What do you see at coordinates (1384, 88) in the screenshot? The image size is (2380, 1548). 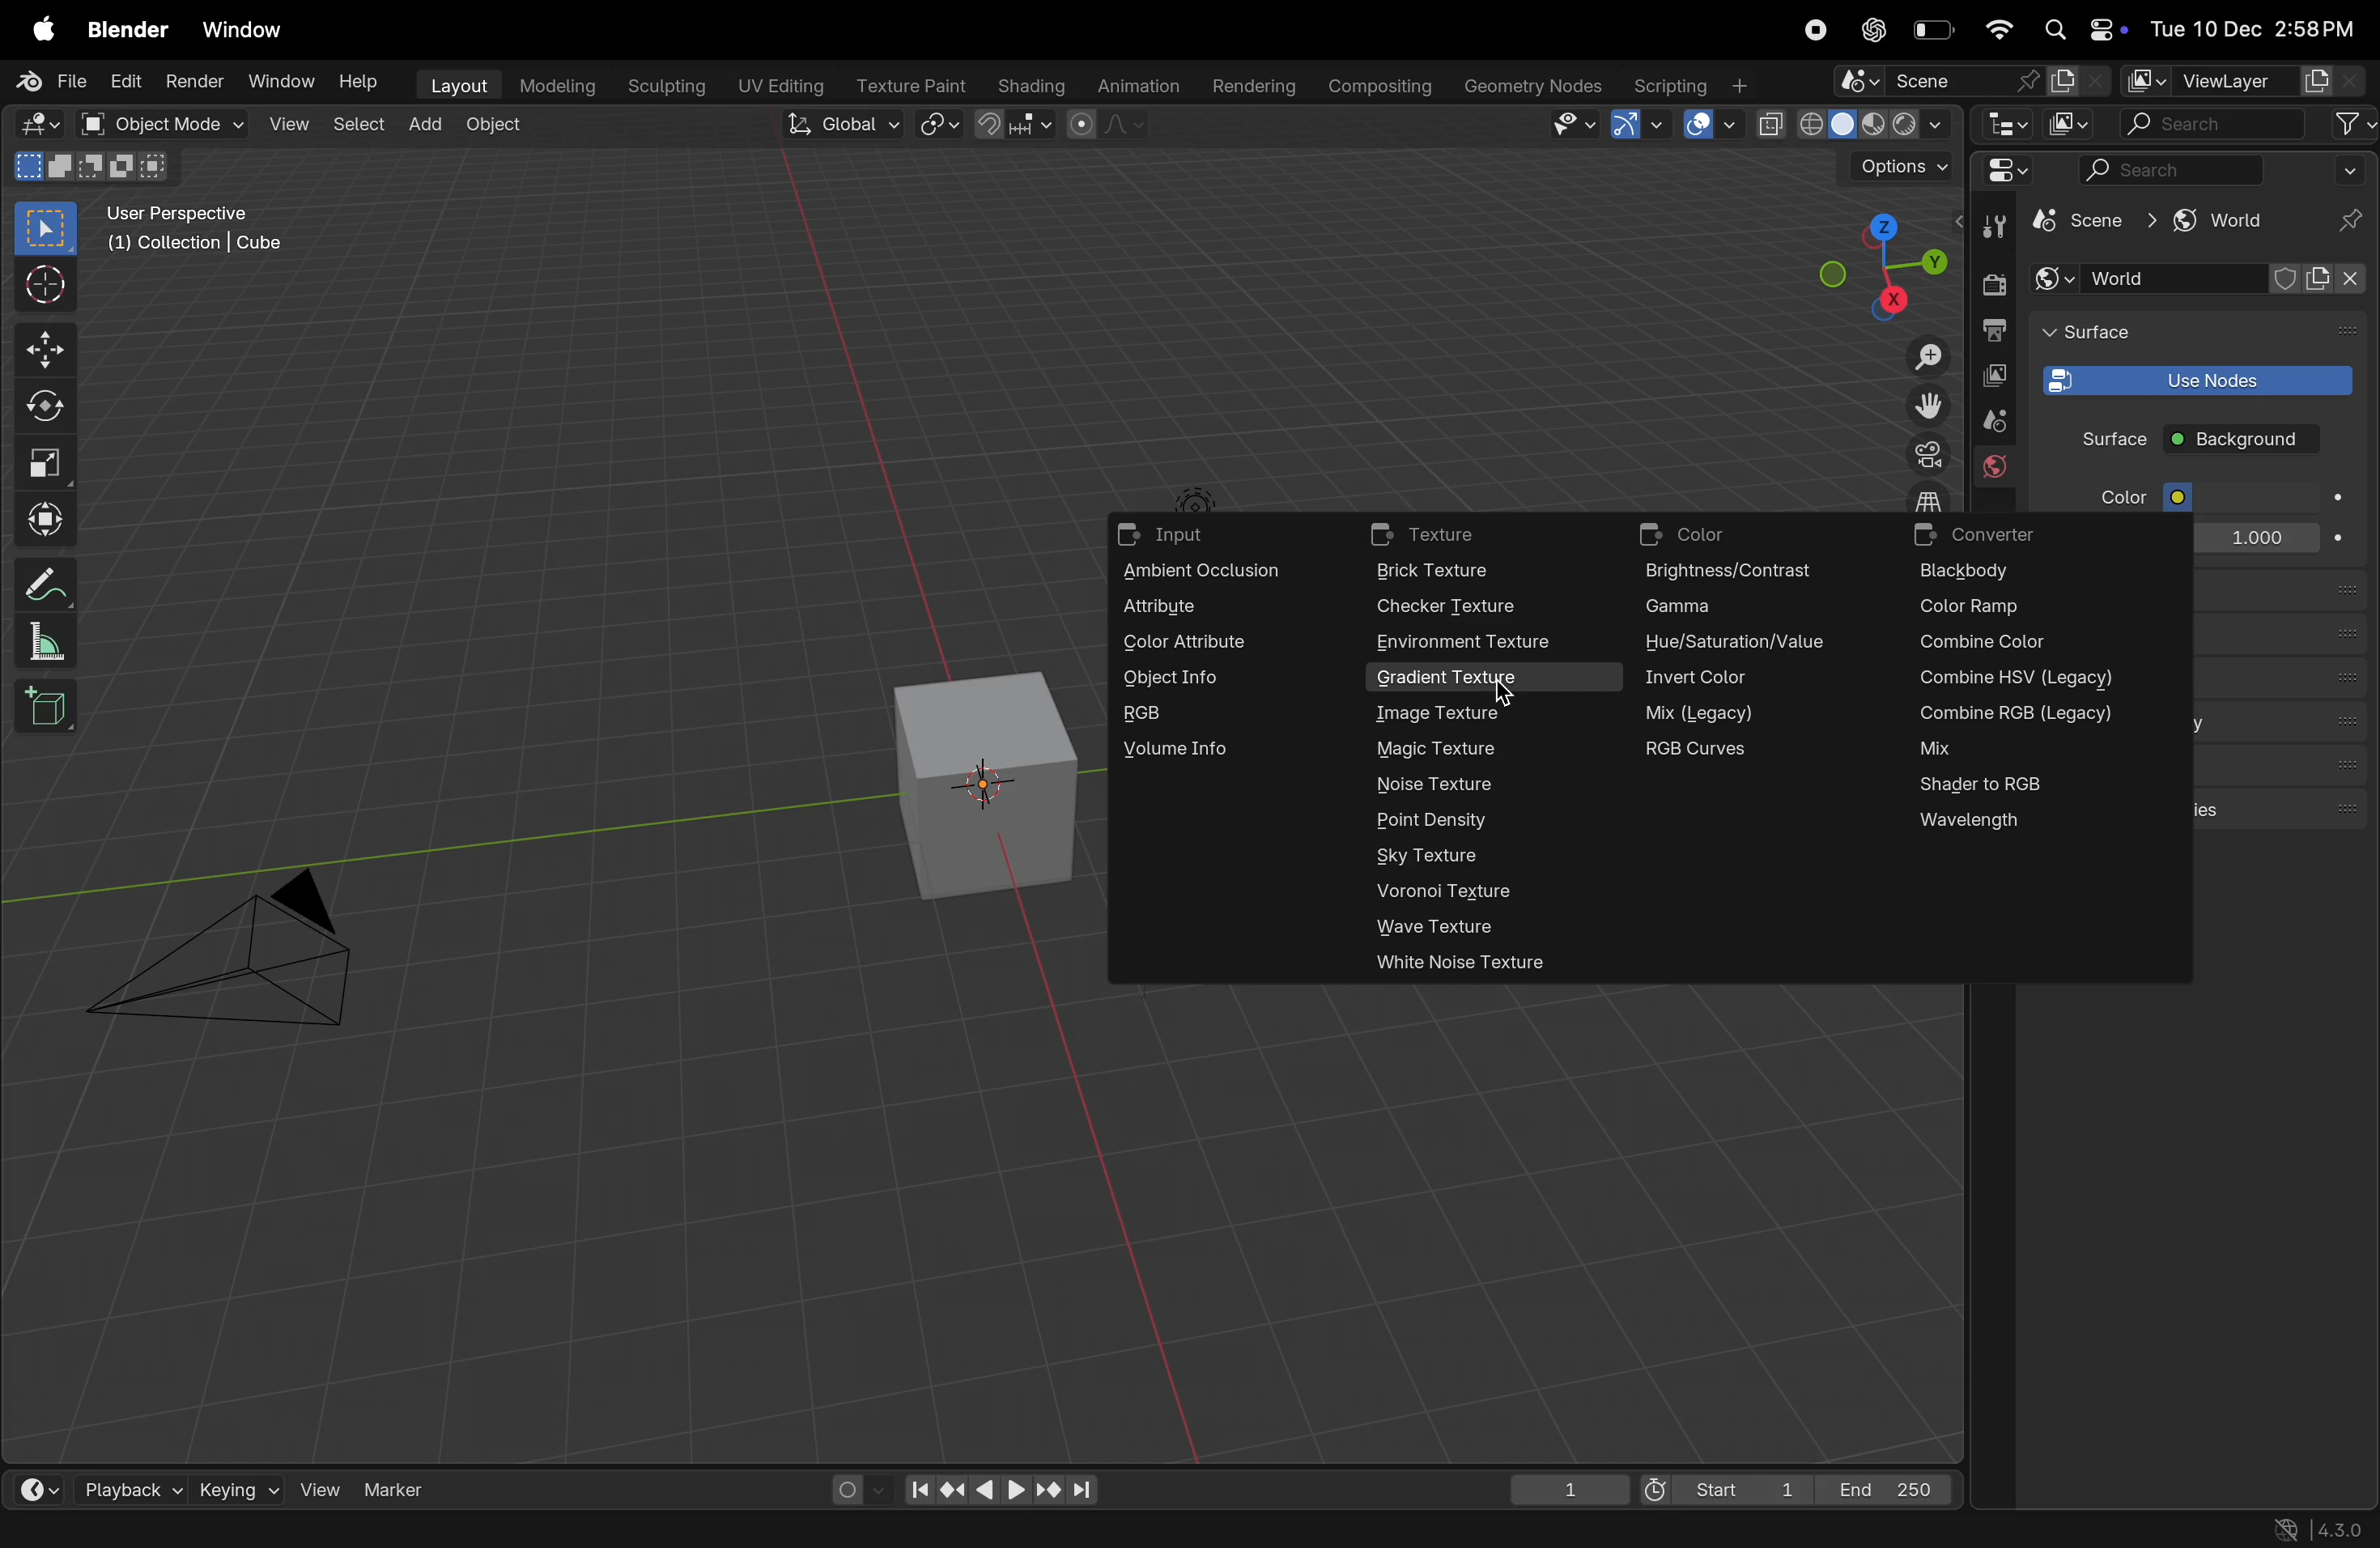 I see `Composting` at bounding box center [1384, 88].